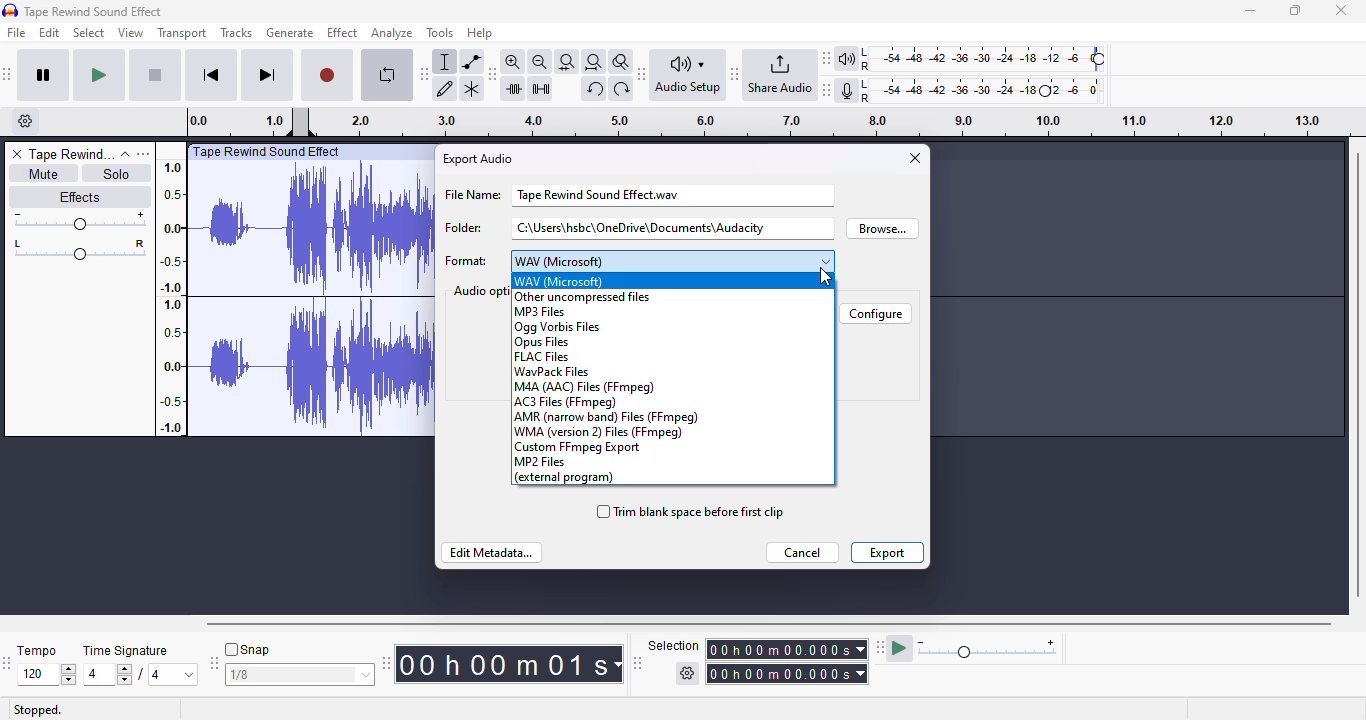  What do you see at coordinates (100, 77) in the screenshot?
I see `play` at bounding box center [100, 77].